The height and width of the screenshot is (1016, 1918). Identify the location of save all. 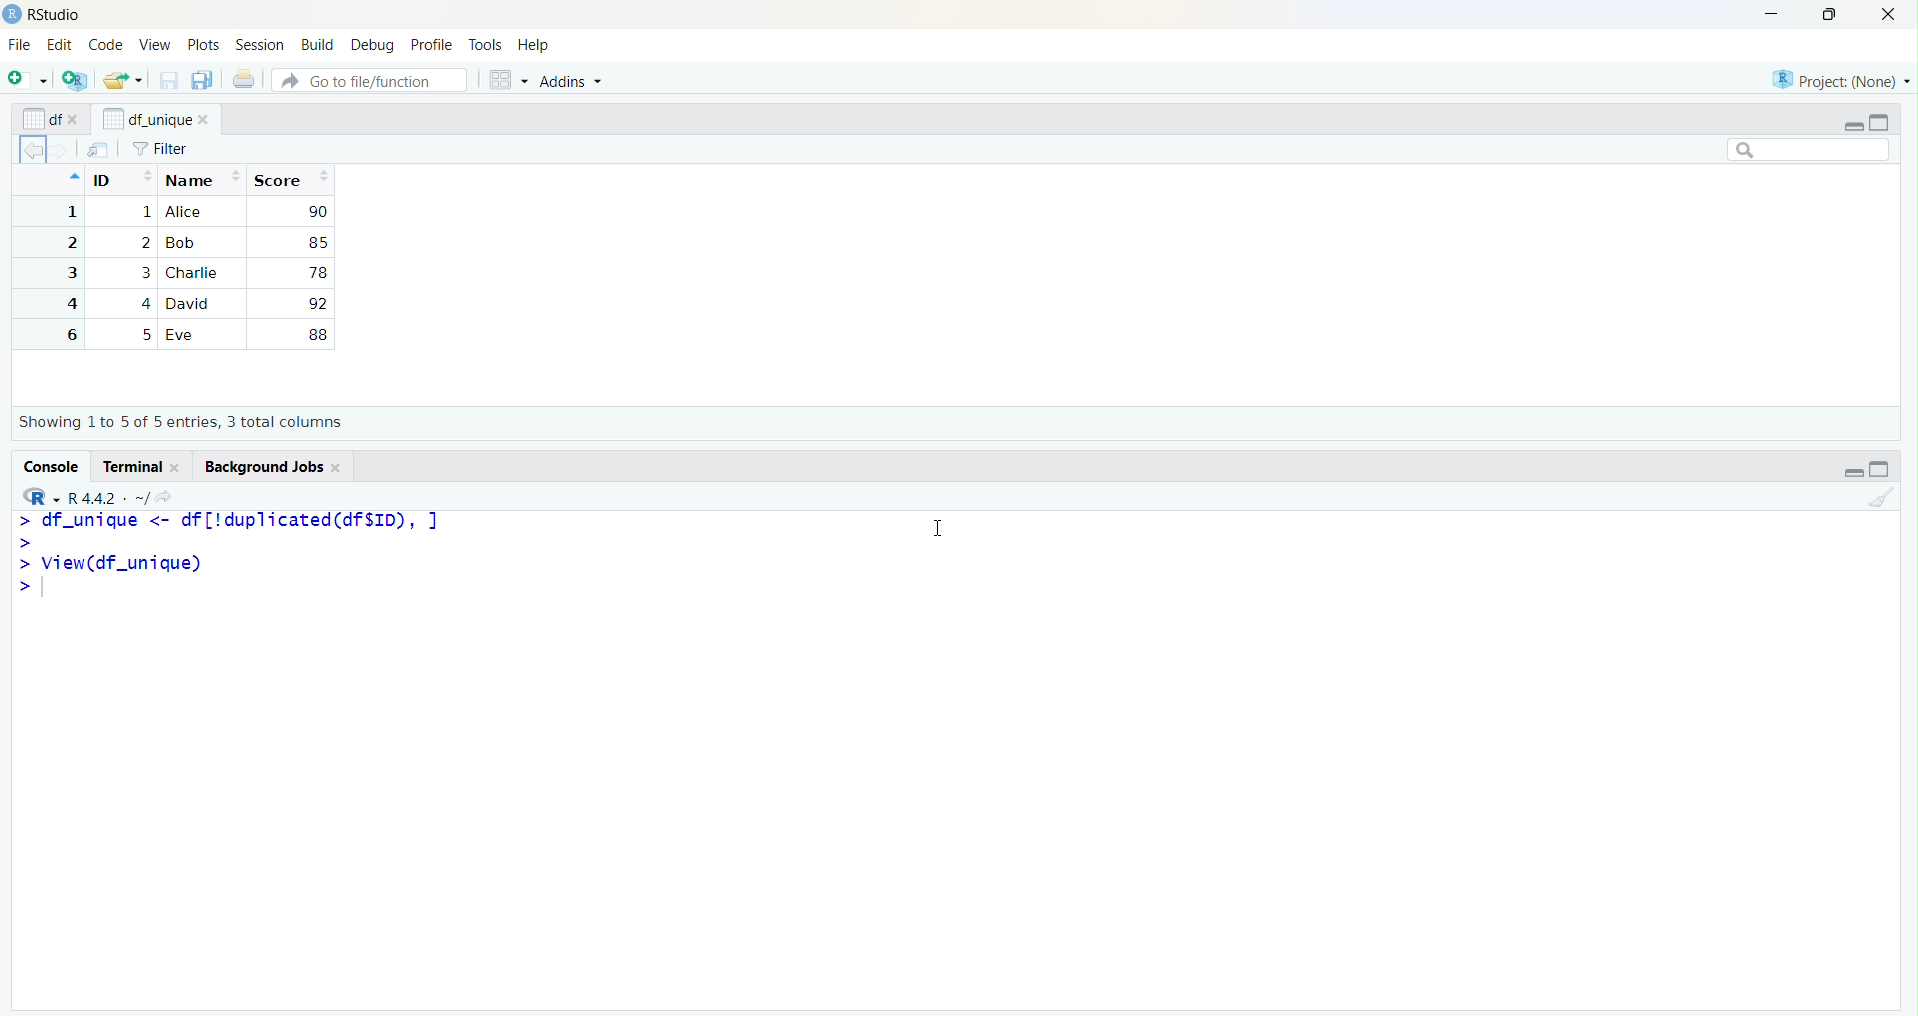
(204, 81).